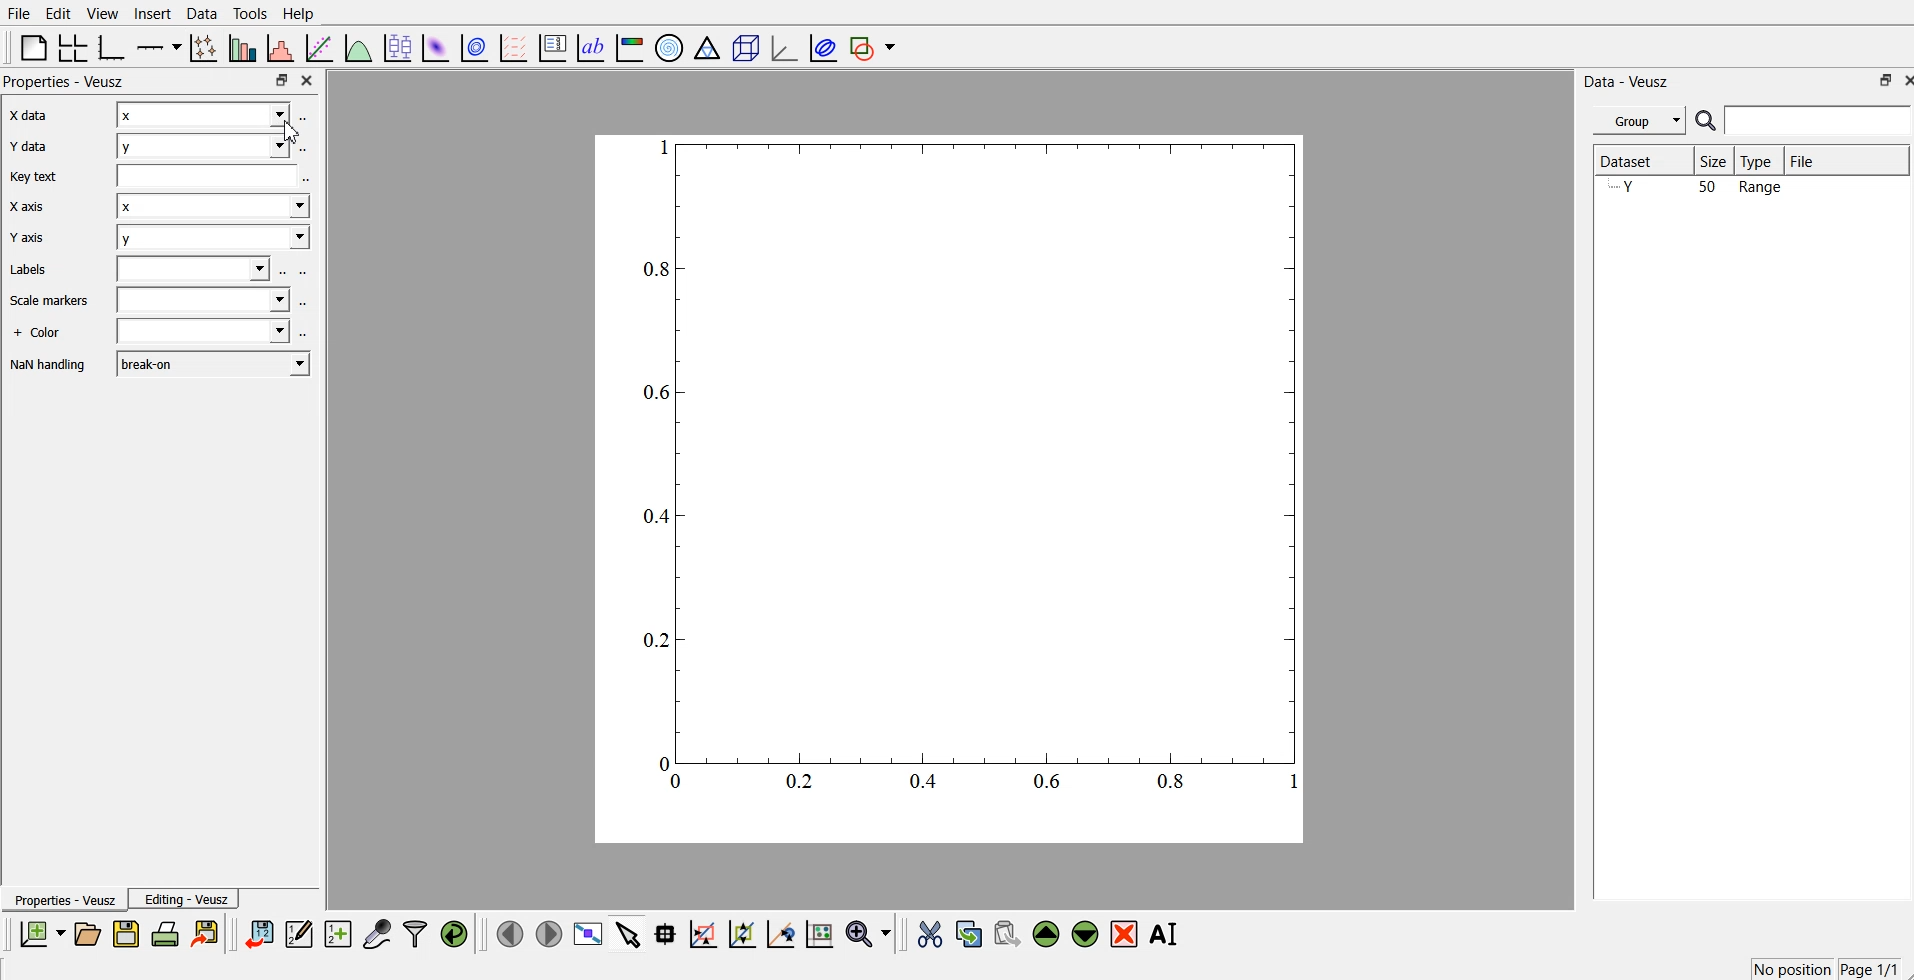  I want to click on Y axis, so click(35, 238).